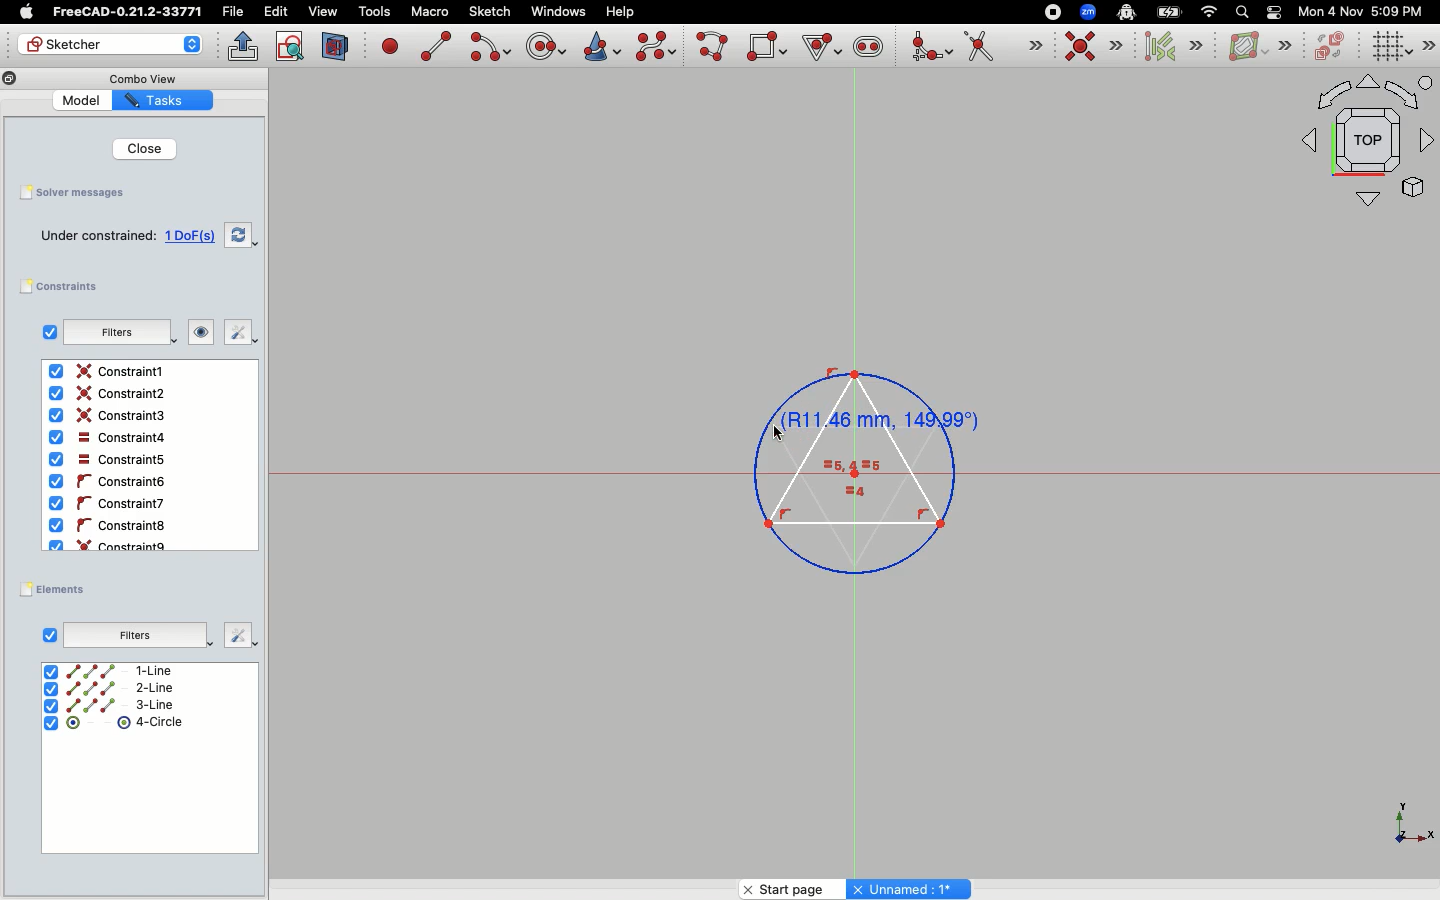 The width and height of the screenshot is (1440, 900). Describe the element at coordinates (118, 671) in the screenshot. I see `1-Line` at that location.